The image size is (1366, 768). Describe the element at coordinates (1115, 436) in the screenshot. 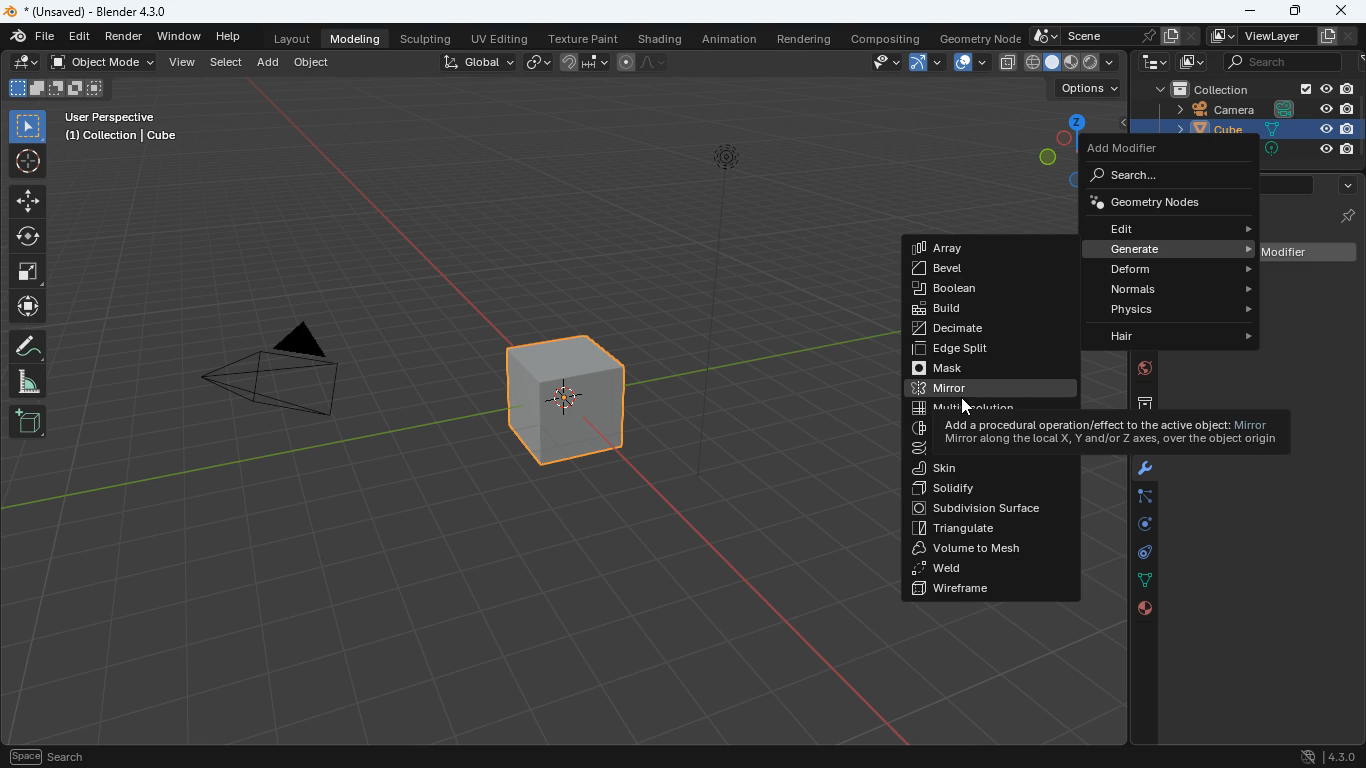

I see `description` at that location.